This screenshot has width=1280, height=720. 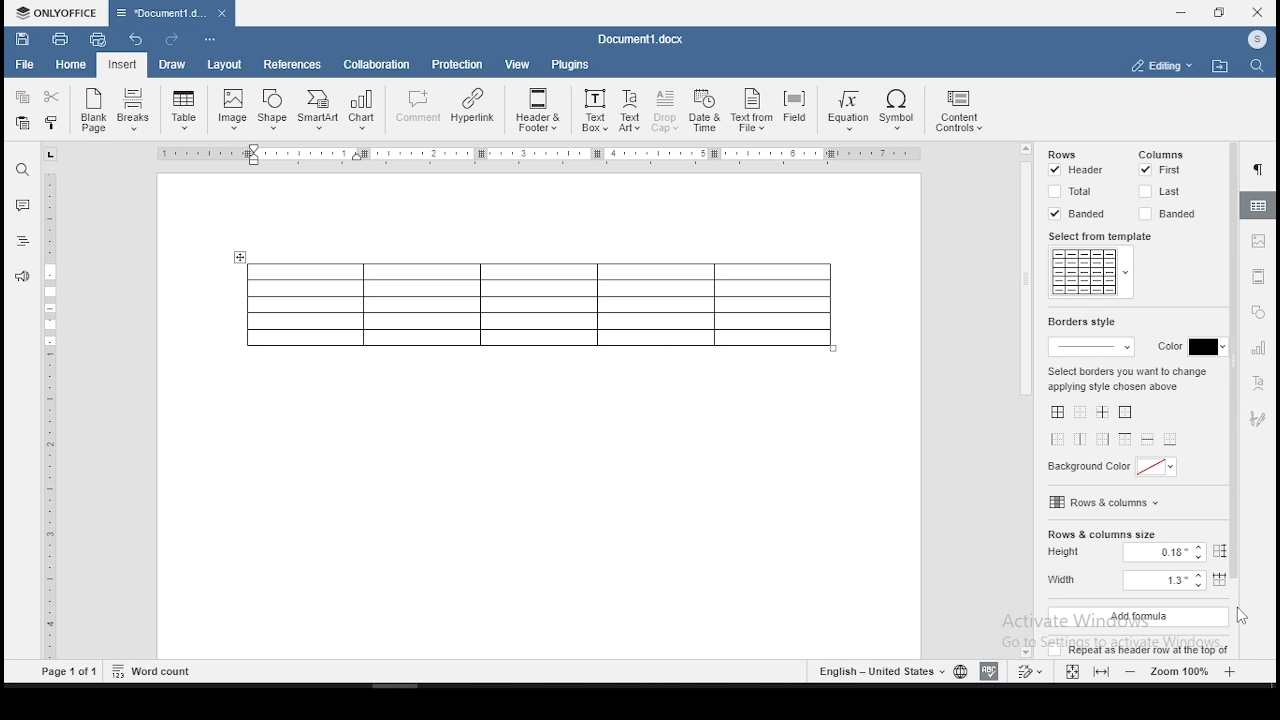 I want to click on border color, so click(x=1193, y=345).